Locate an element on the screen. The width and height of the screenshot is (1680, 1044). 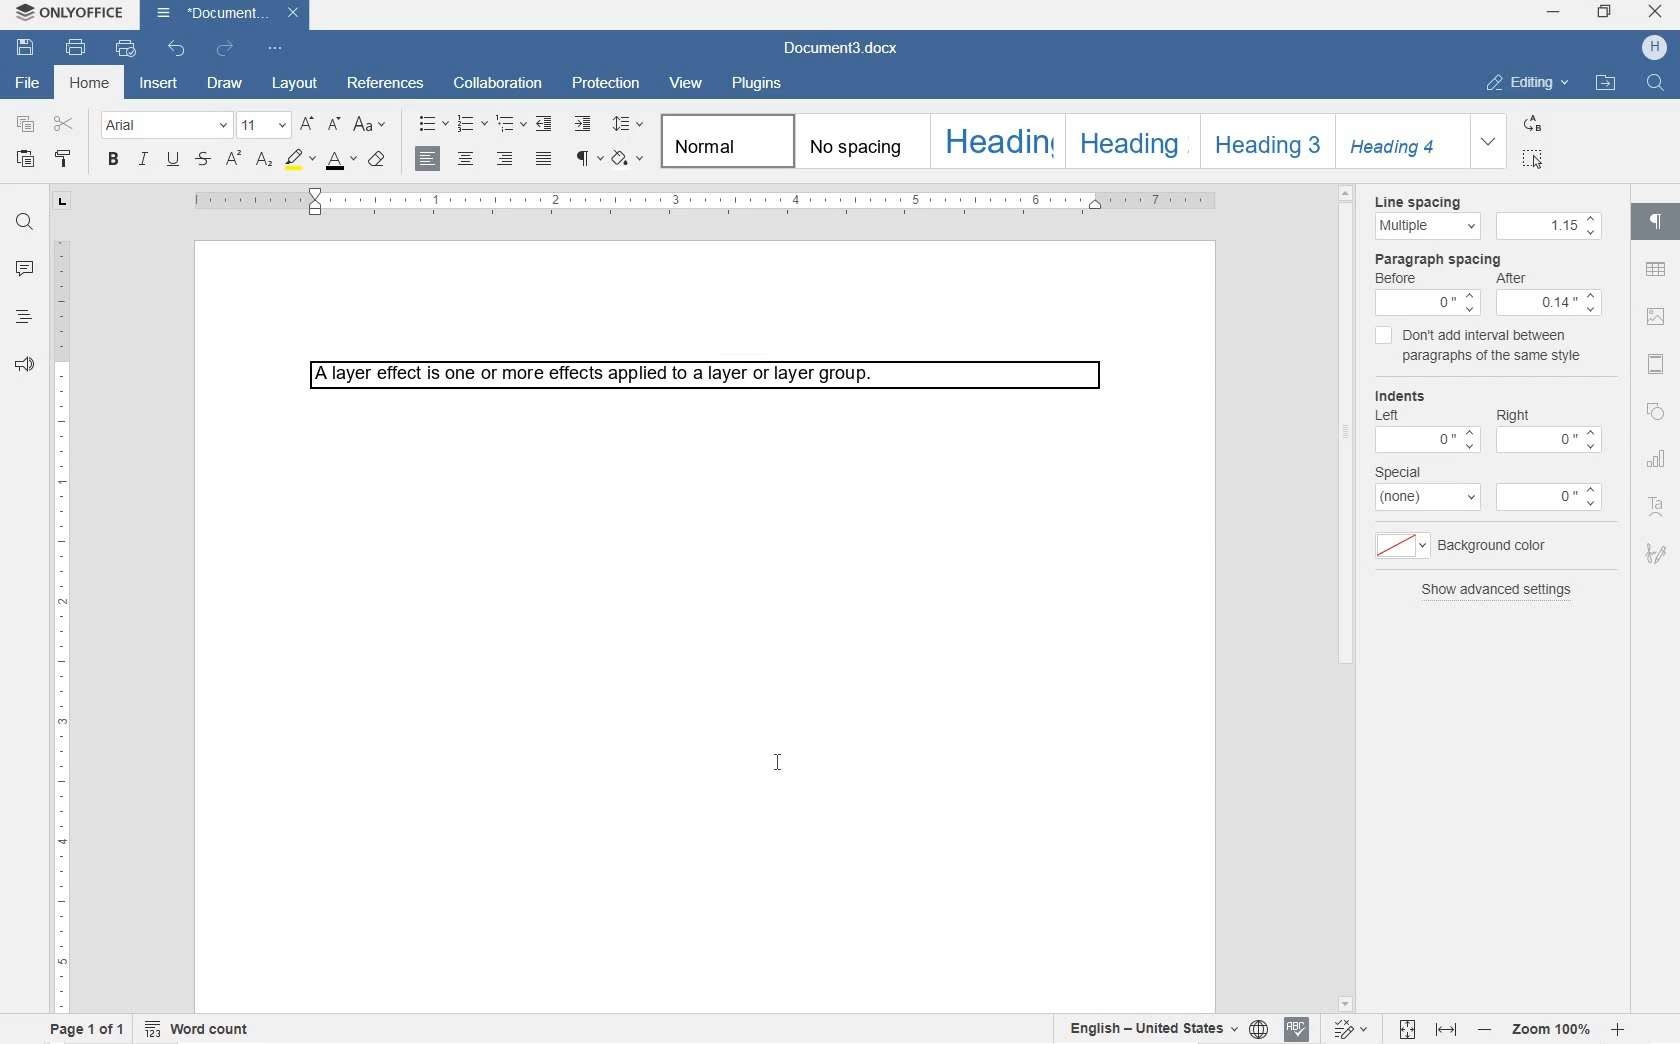
IMAGE is located at coordinates (1657, 318).